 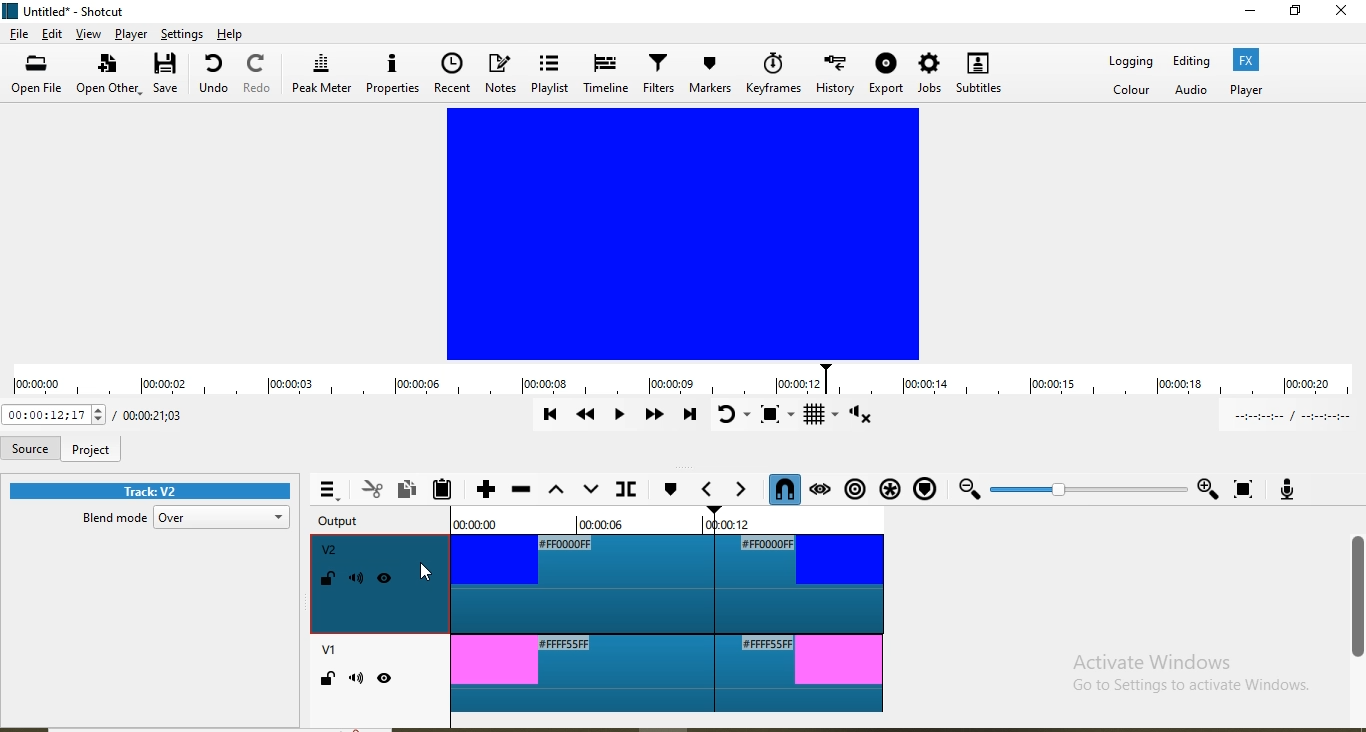 What do you see at coordinates (584, 416) in the screenshot?
I see `Play quickly backwards` at bounding box center [584, 416].